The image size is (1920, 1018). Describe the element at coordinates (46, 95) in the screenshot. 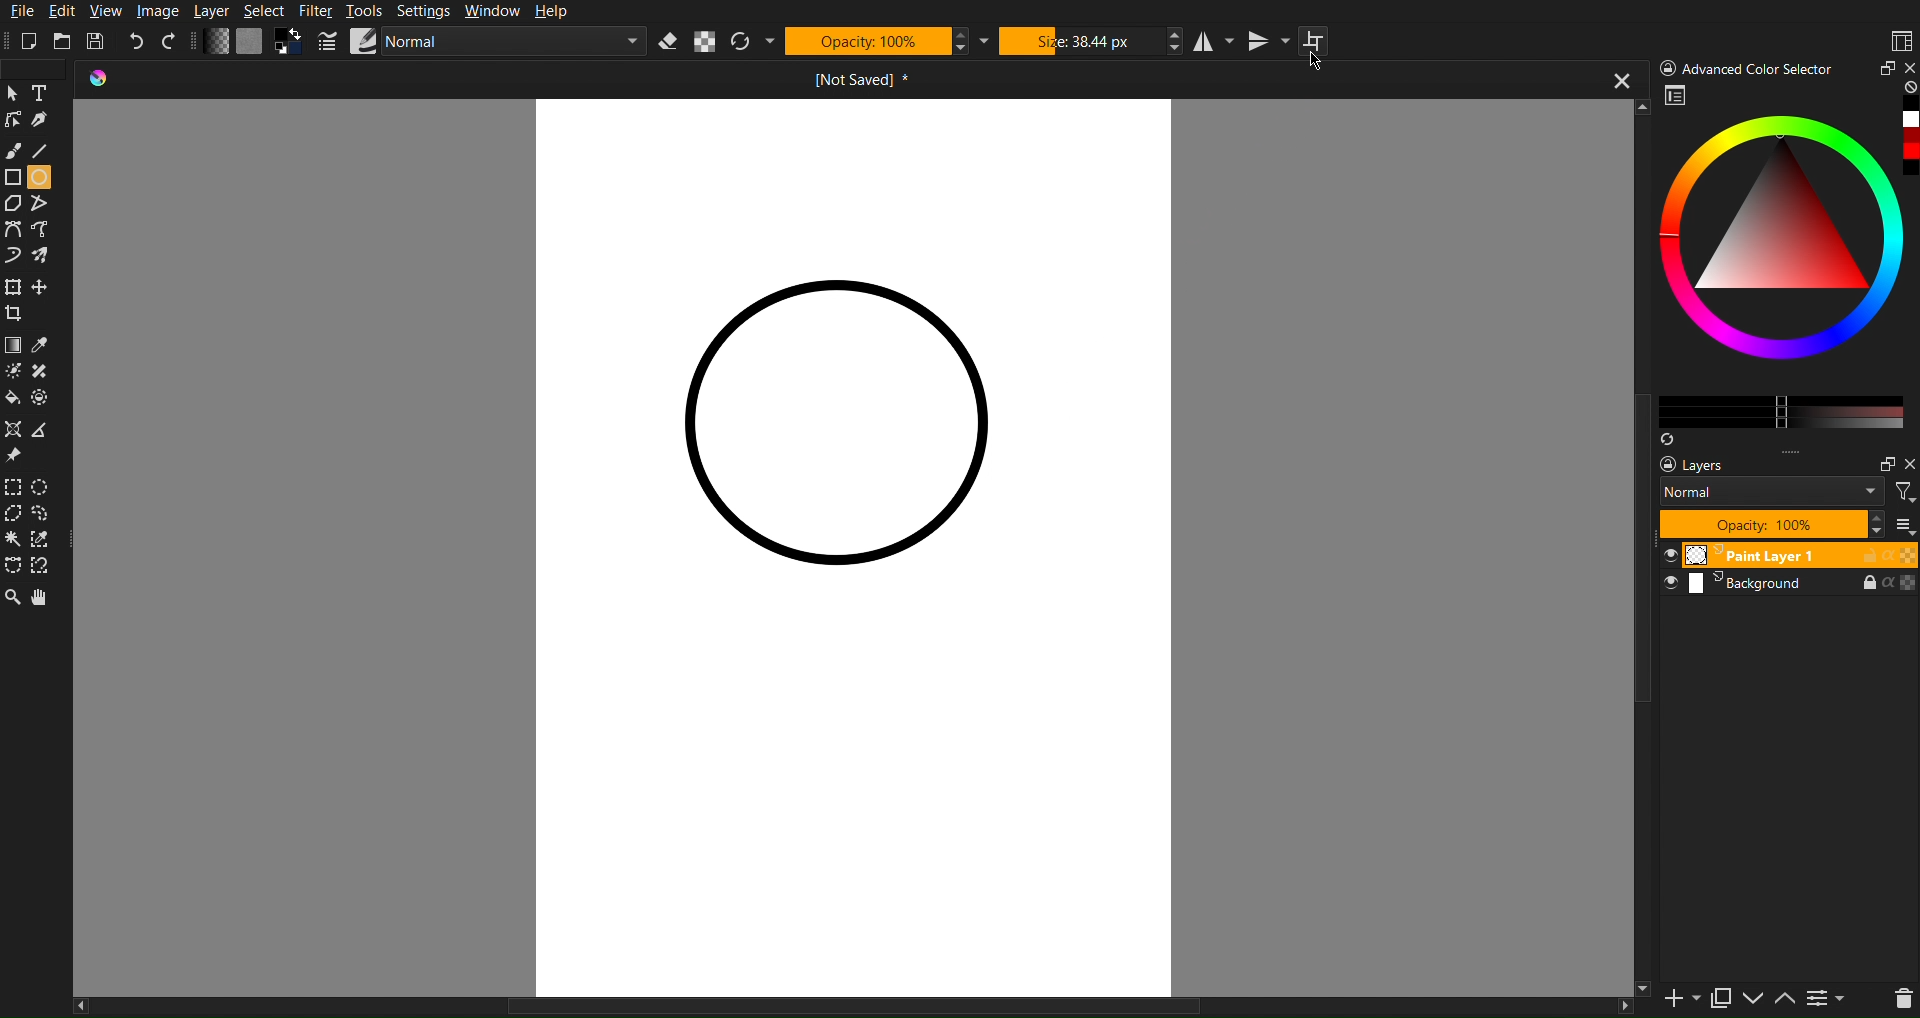

I see `Text` at that location.